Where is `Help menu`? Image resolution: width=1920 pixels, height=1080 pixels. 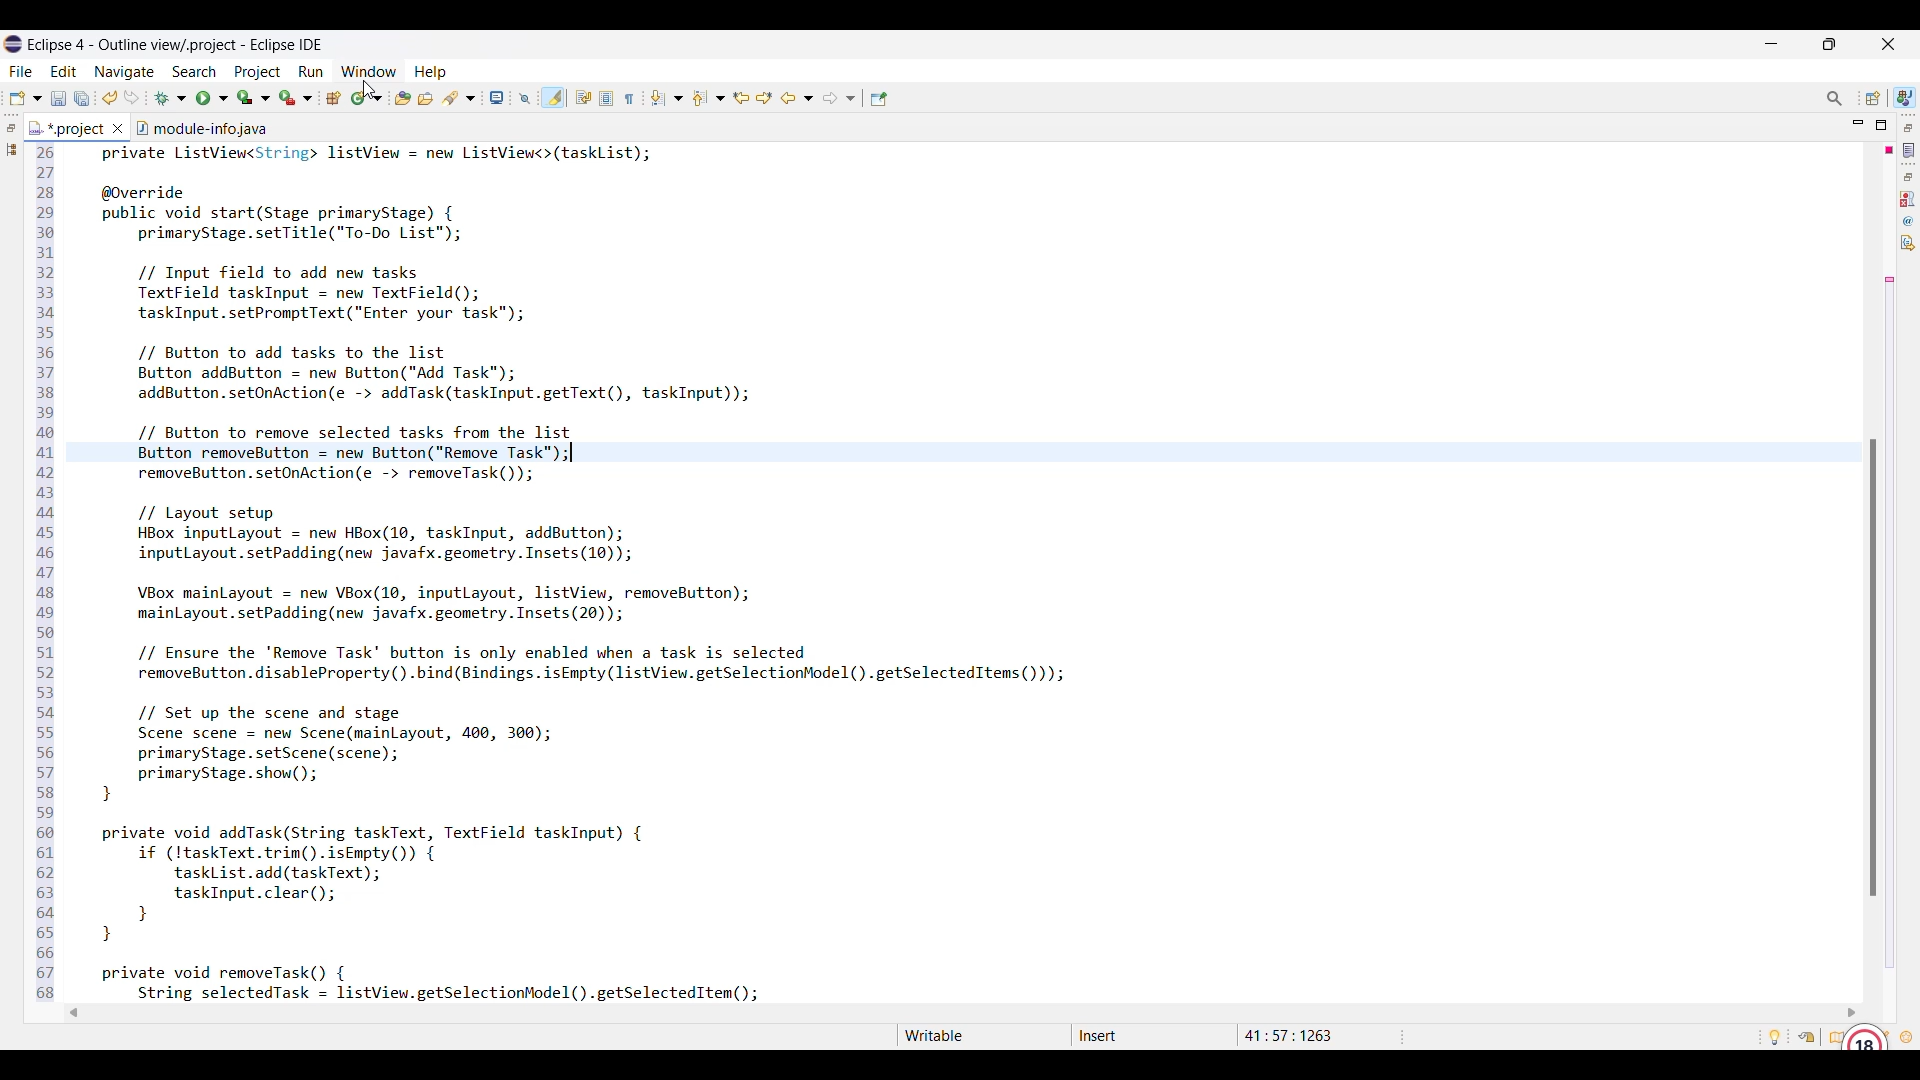 Help menu is located at coordinates (431, 73).